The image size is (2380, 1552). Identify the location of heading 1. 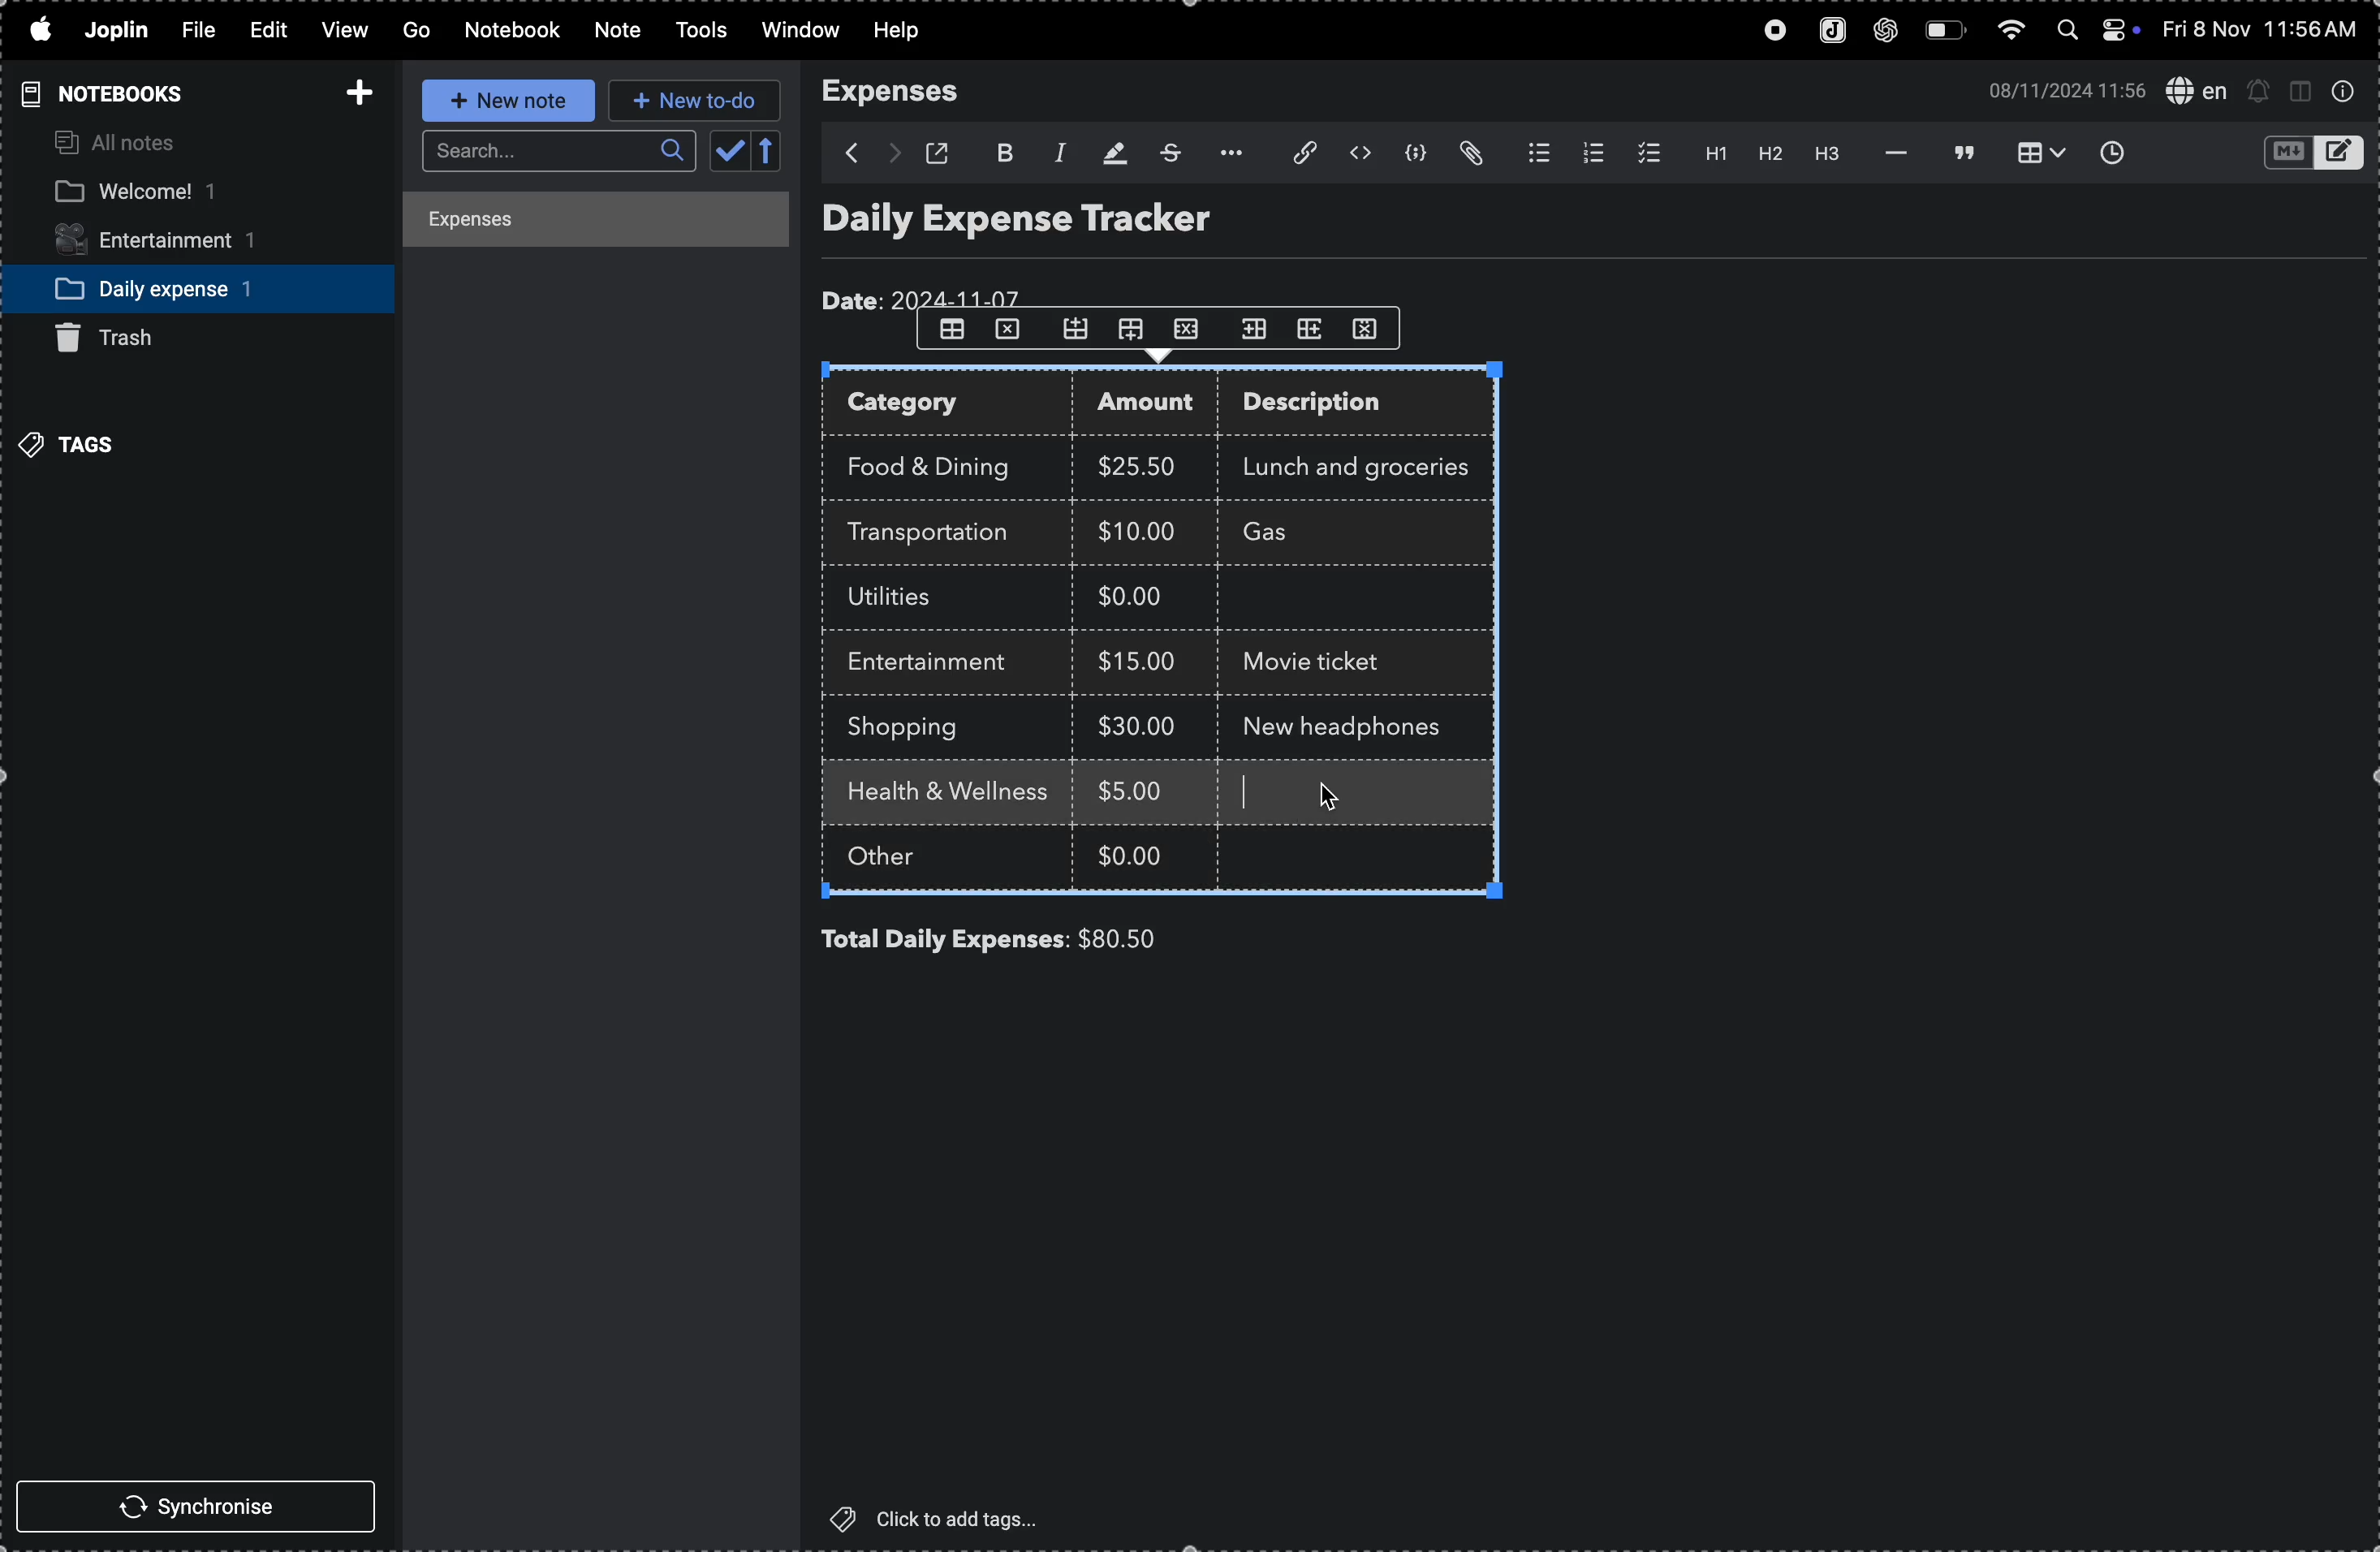
(1707, 154).